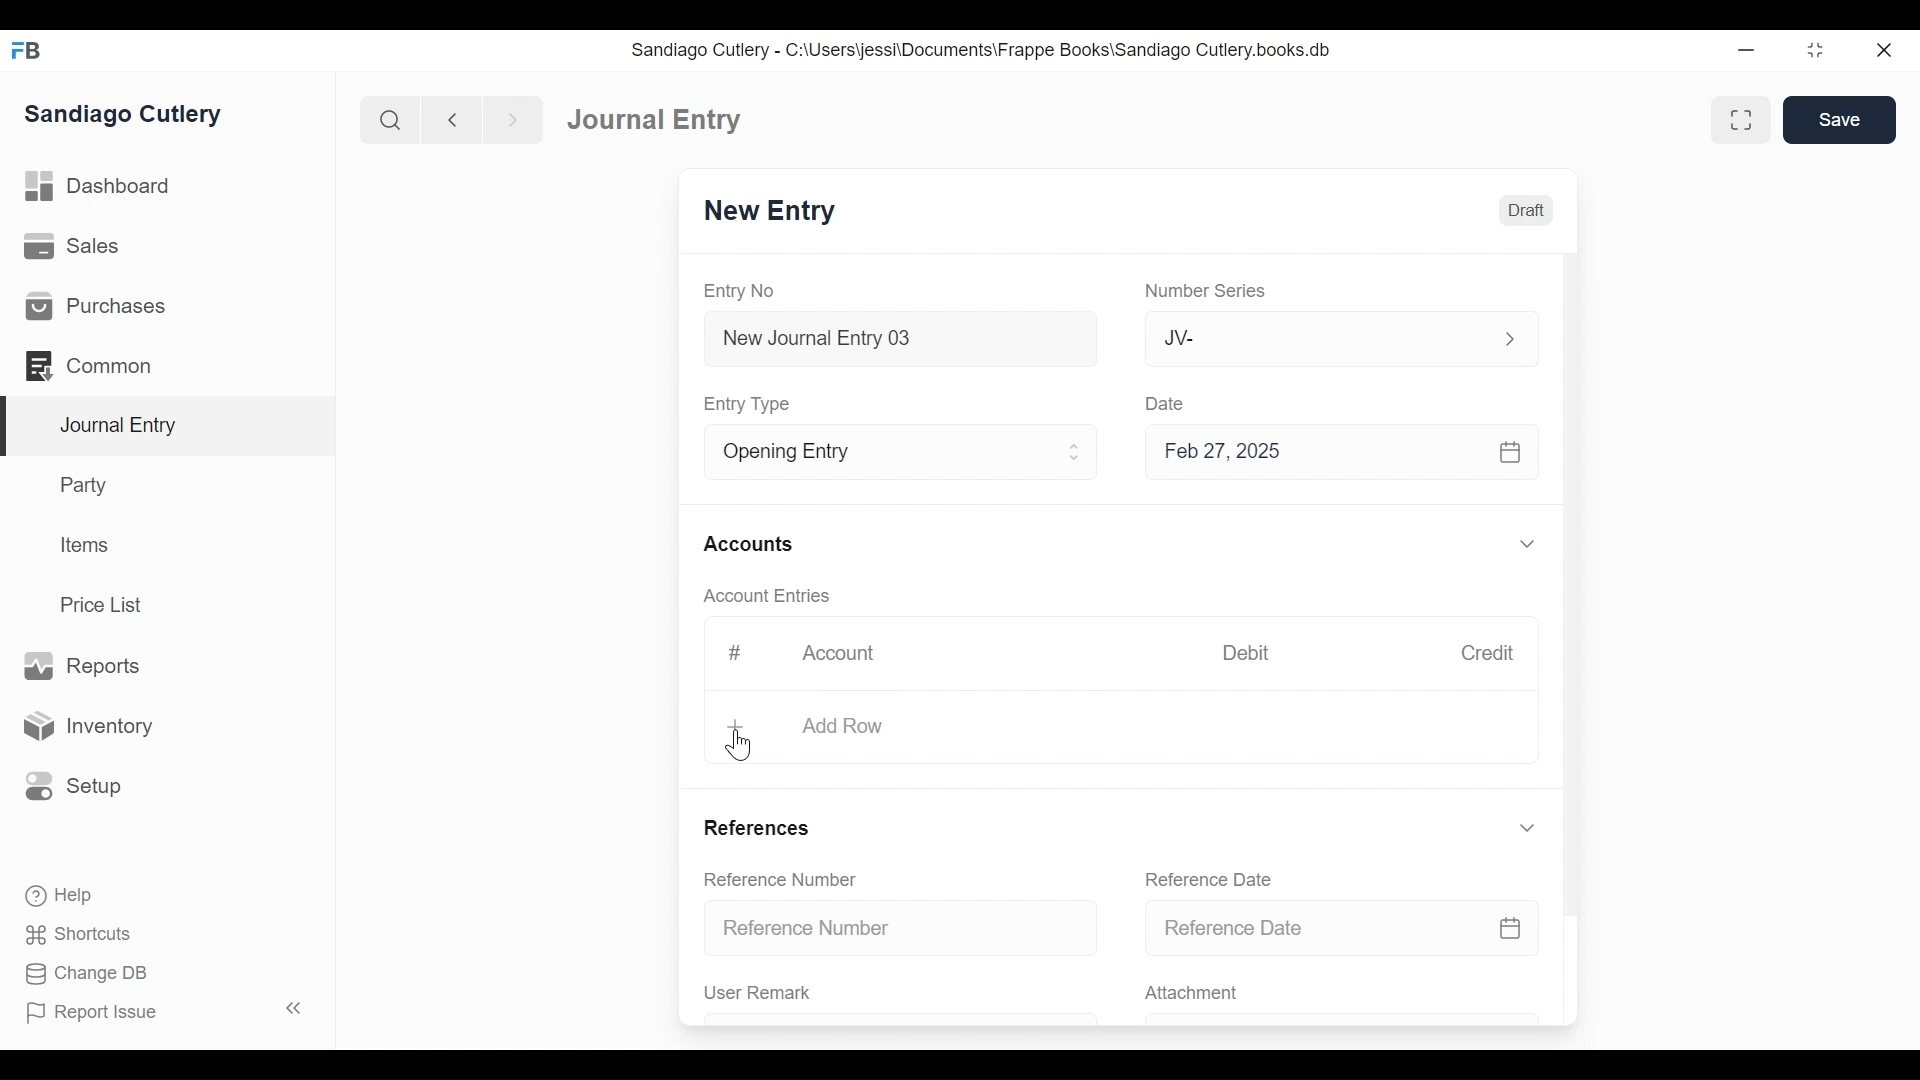 This screenshot has height=1080, width=1920. What do you see at coordinates (1882, 50) in the screenshot?
I see `Close` at bounding box center [1882, 50].